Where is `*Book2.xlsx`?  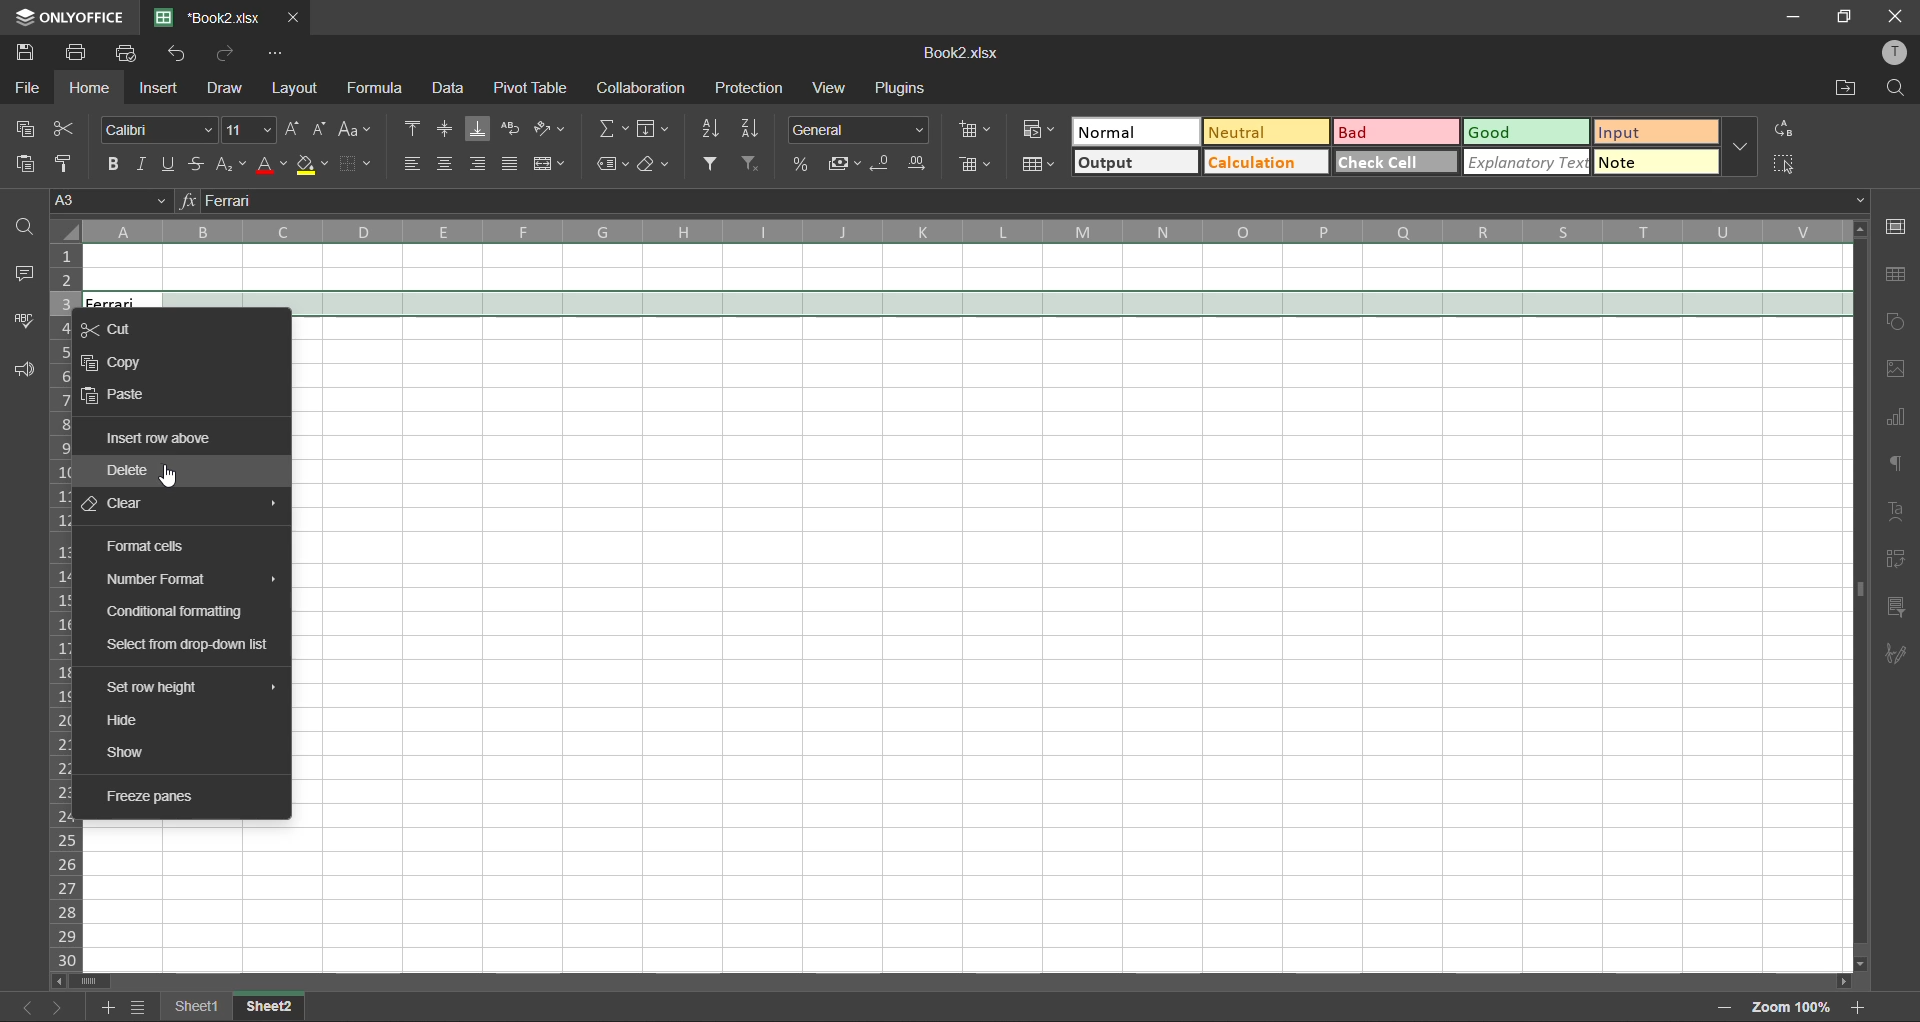
*Book2.xlsx is located at coordinates (212, 17).